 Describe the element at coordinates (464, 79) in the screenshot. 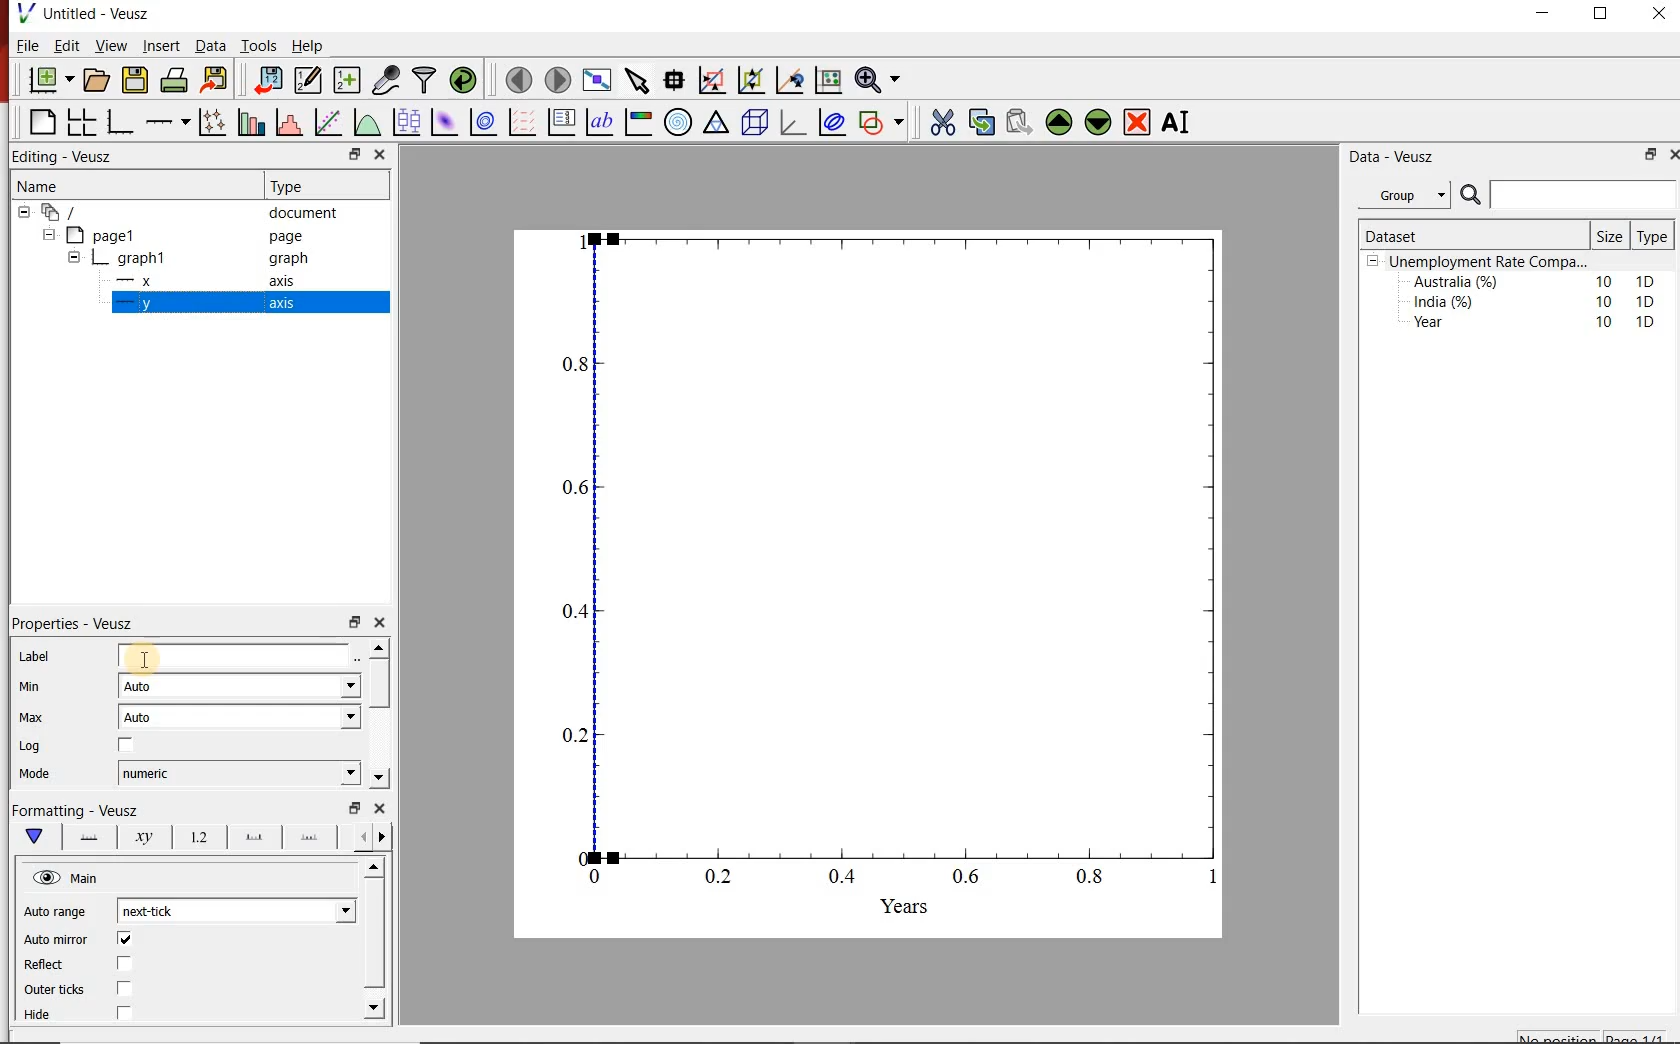

I see `reload datasets` at that location.